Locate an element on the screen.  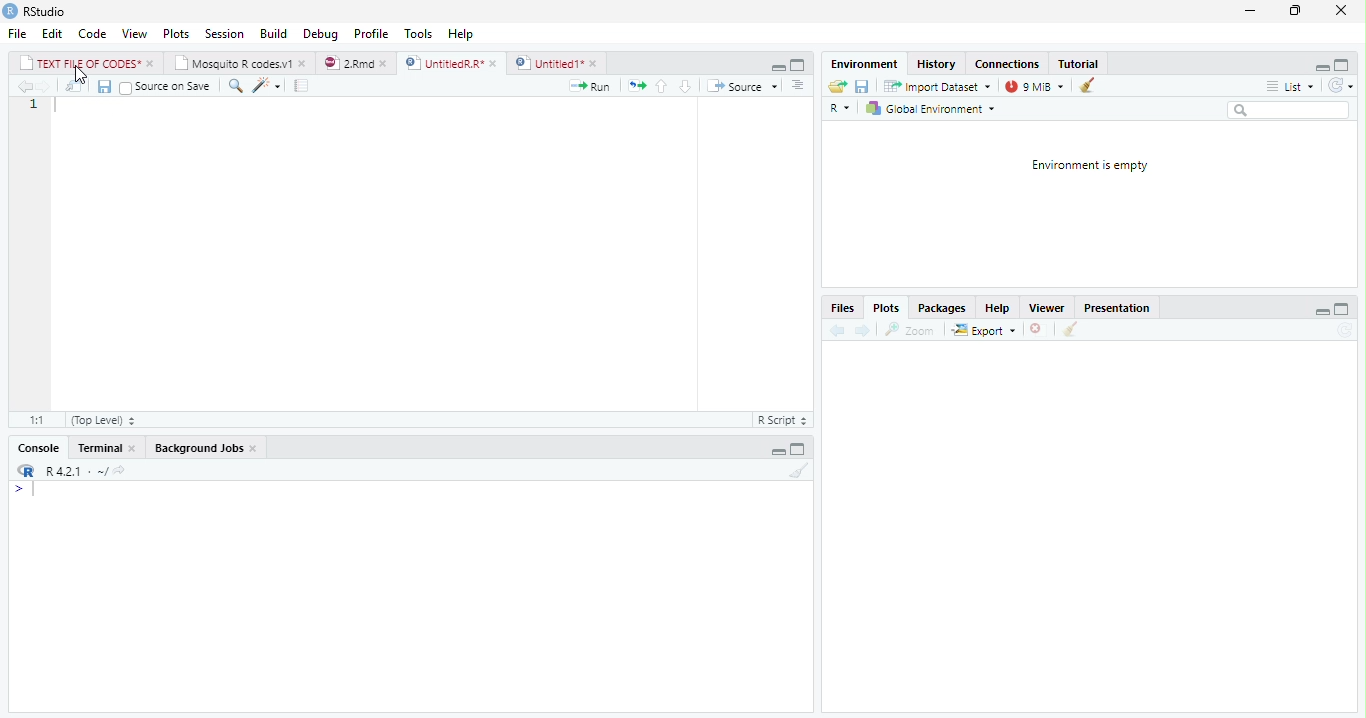
zoom is located at coordinates (914, 330).